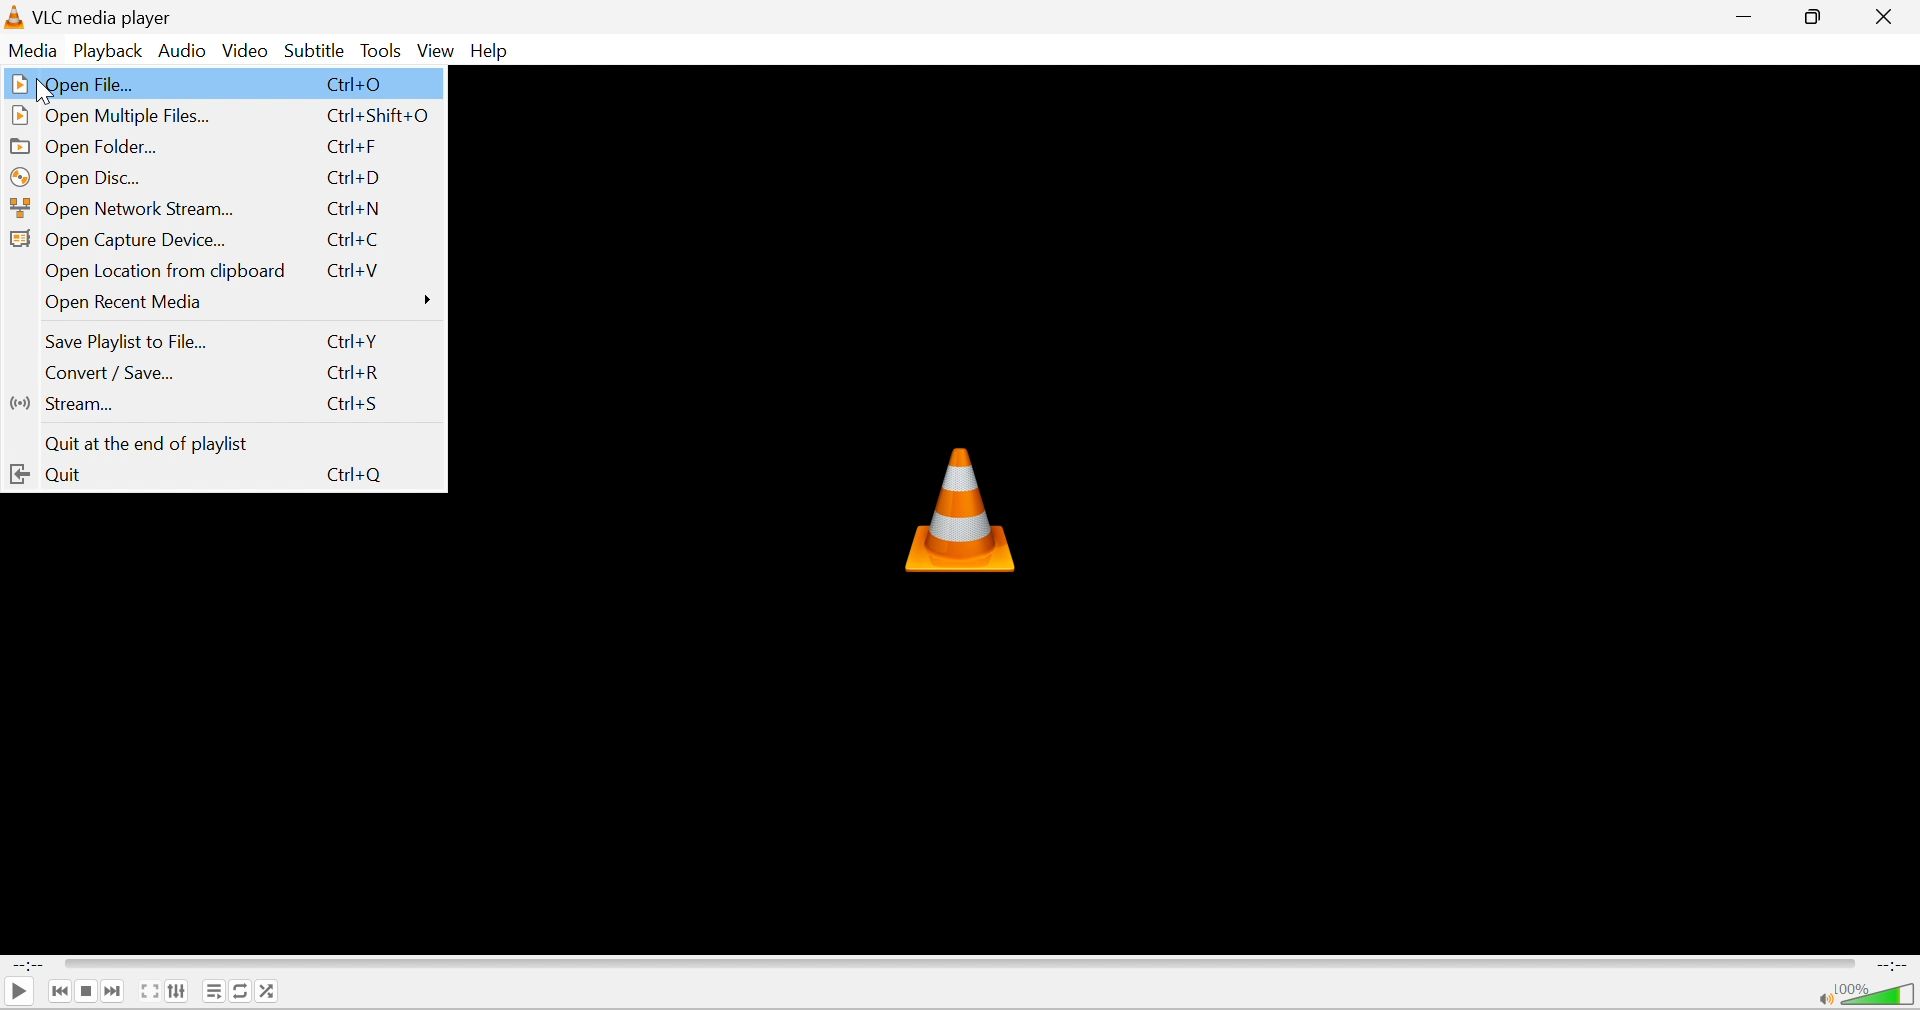 The height and width of the screenshot is (1010, 1920). What do you see at coordinates (355, 178) in the screenshot?
I see `Ctrl + D` at bounding box center [355, 178].